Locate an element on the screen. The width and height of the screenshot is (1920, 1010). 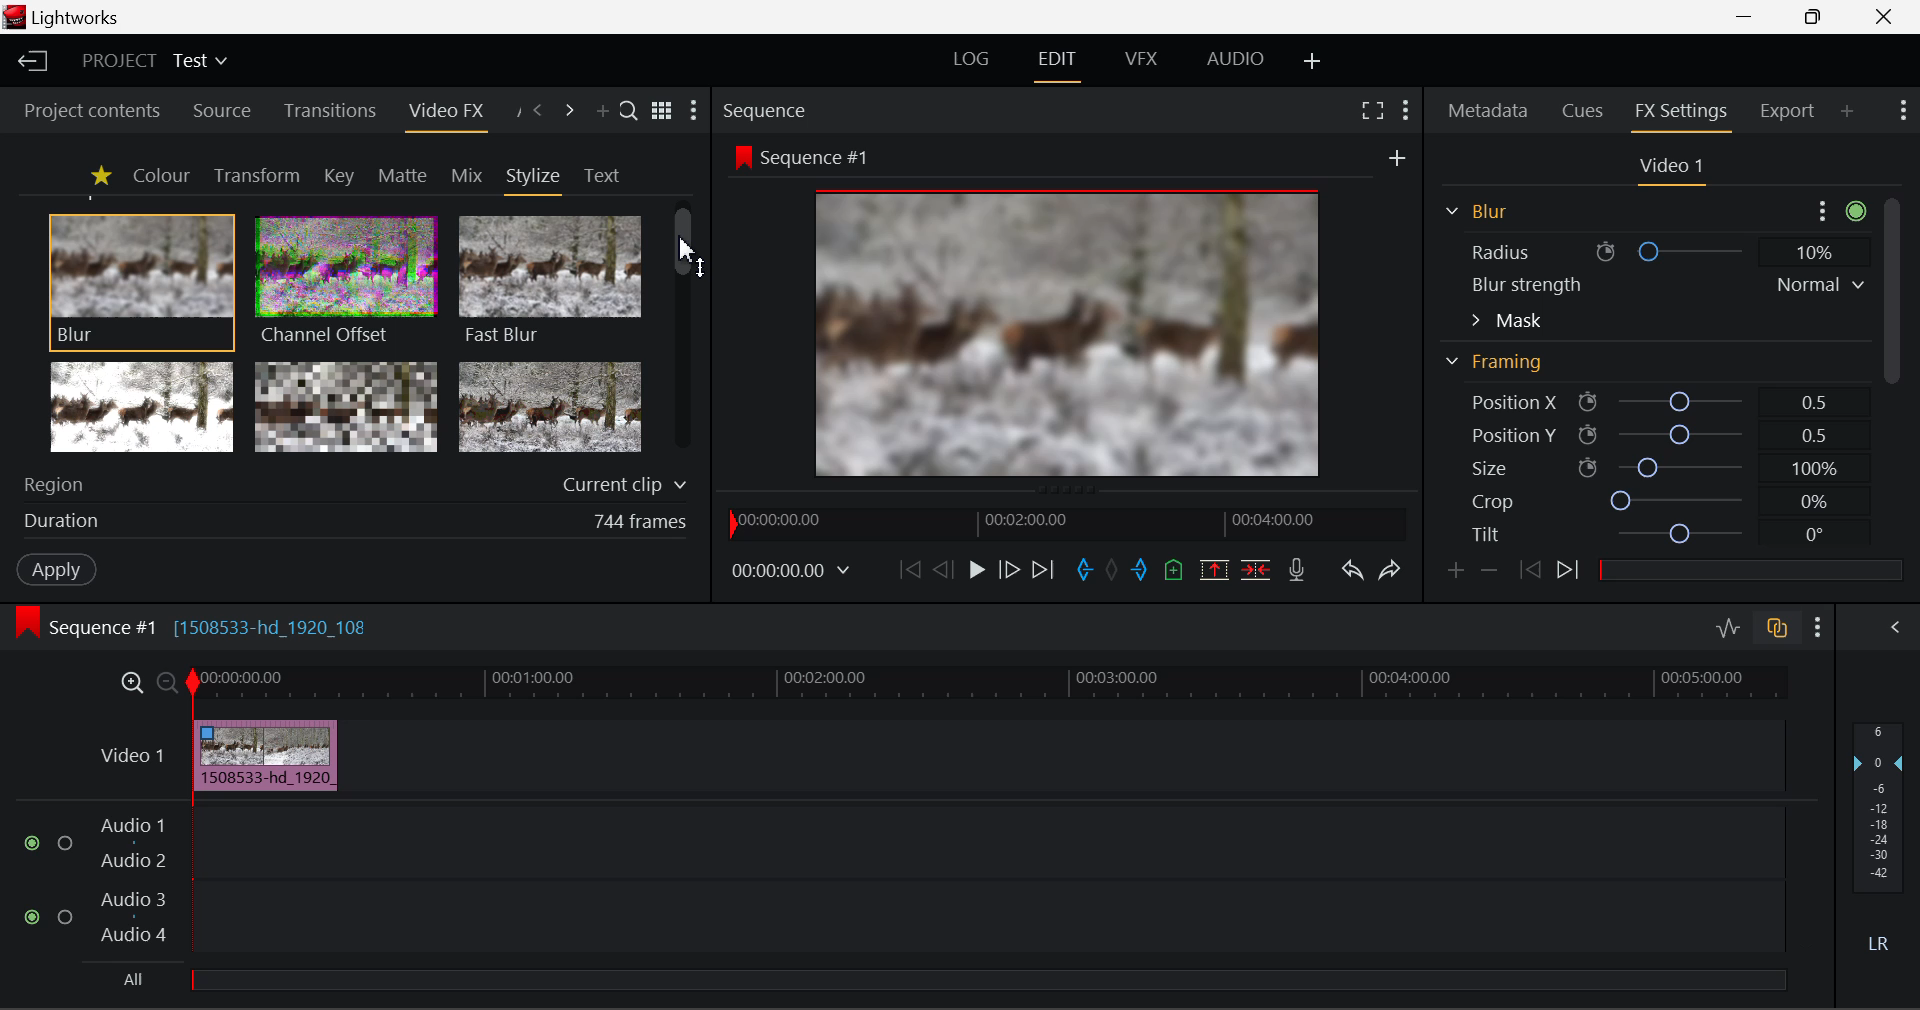
Go Forward is located at coordinates (1009, 570).